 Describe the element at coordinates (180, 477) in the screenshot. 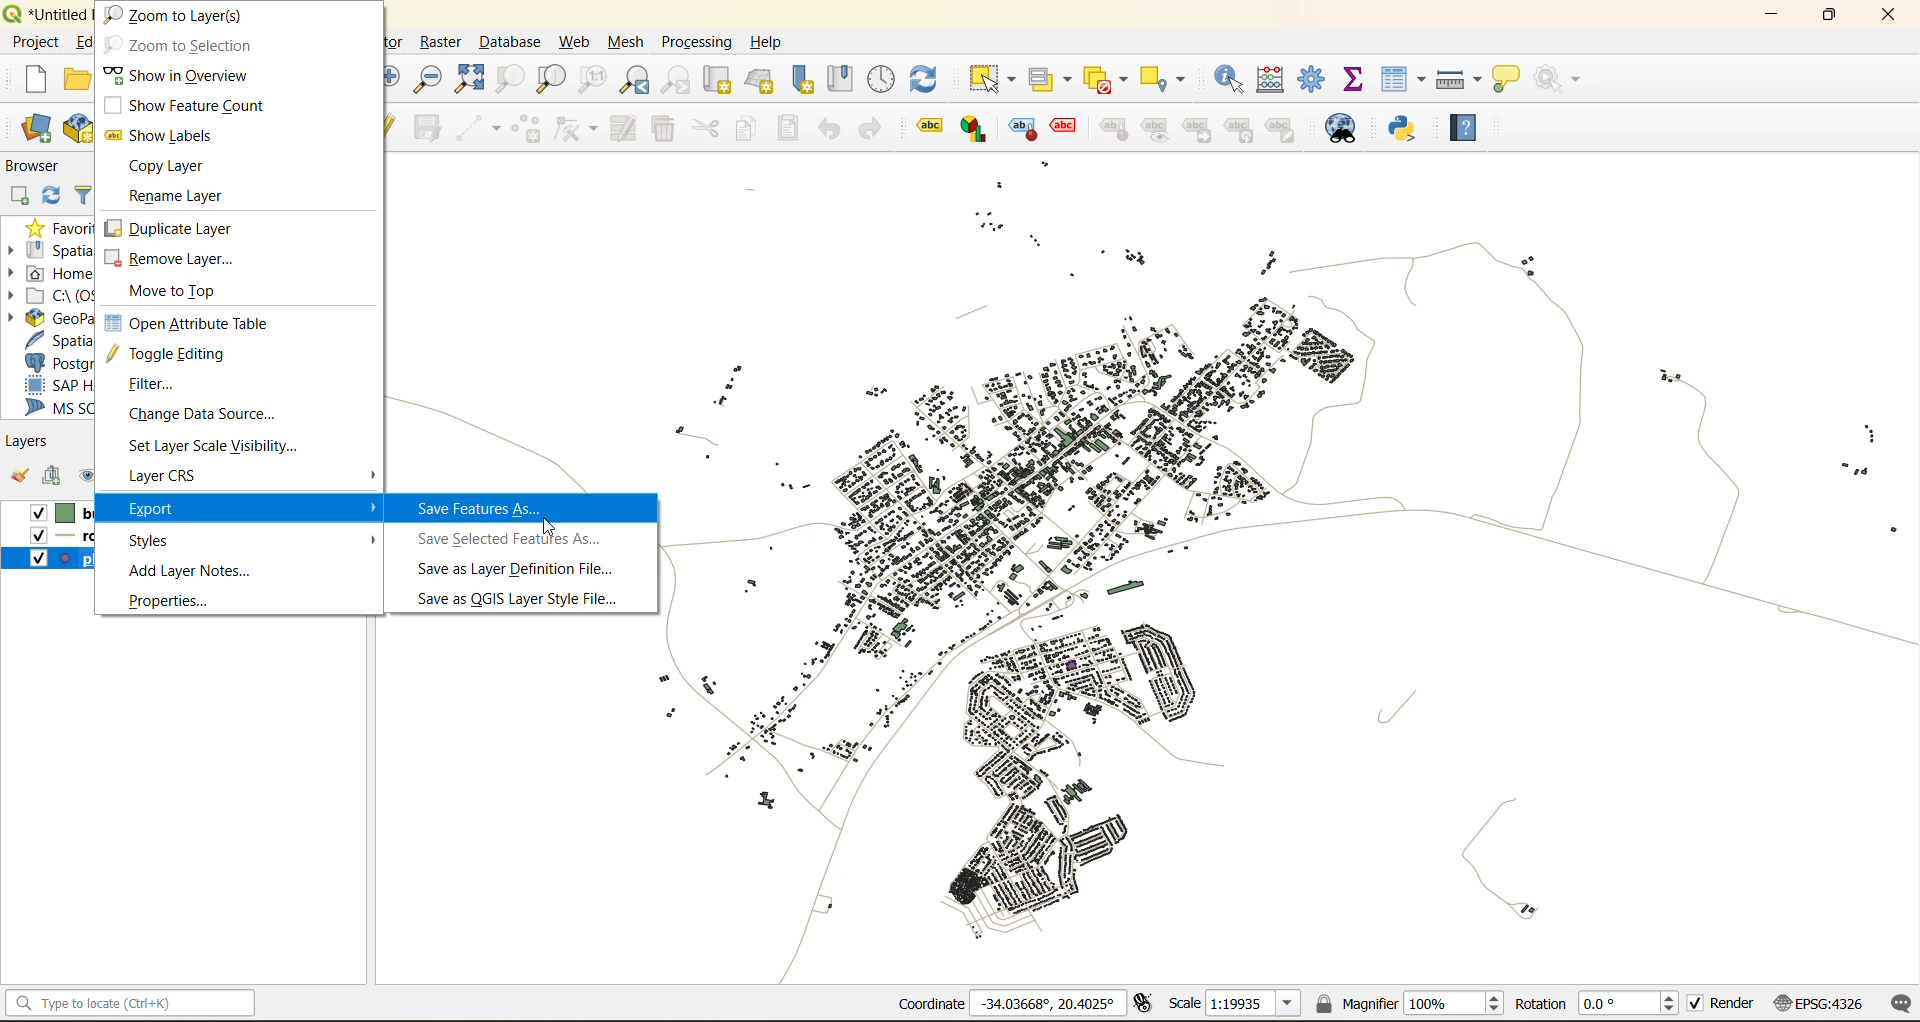

I see `layer crs` at that location.